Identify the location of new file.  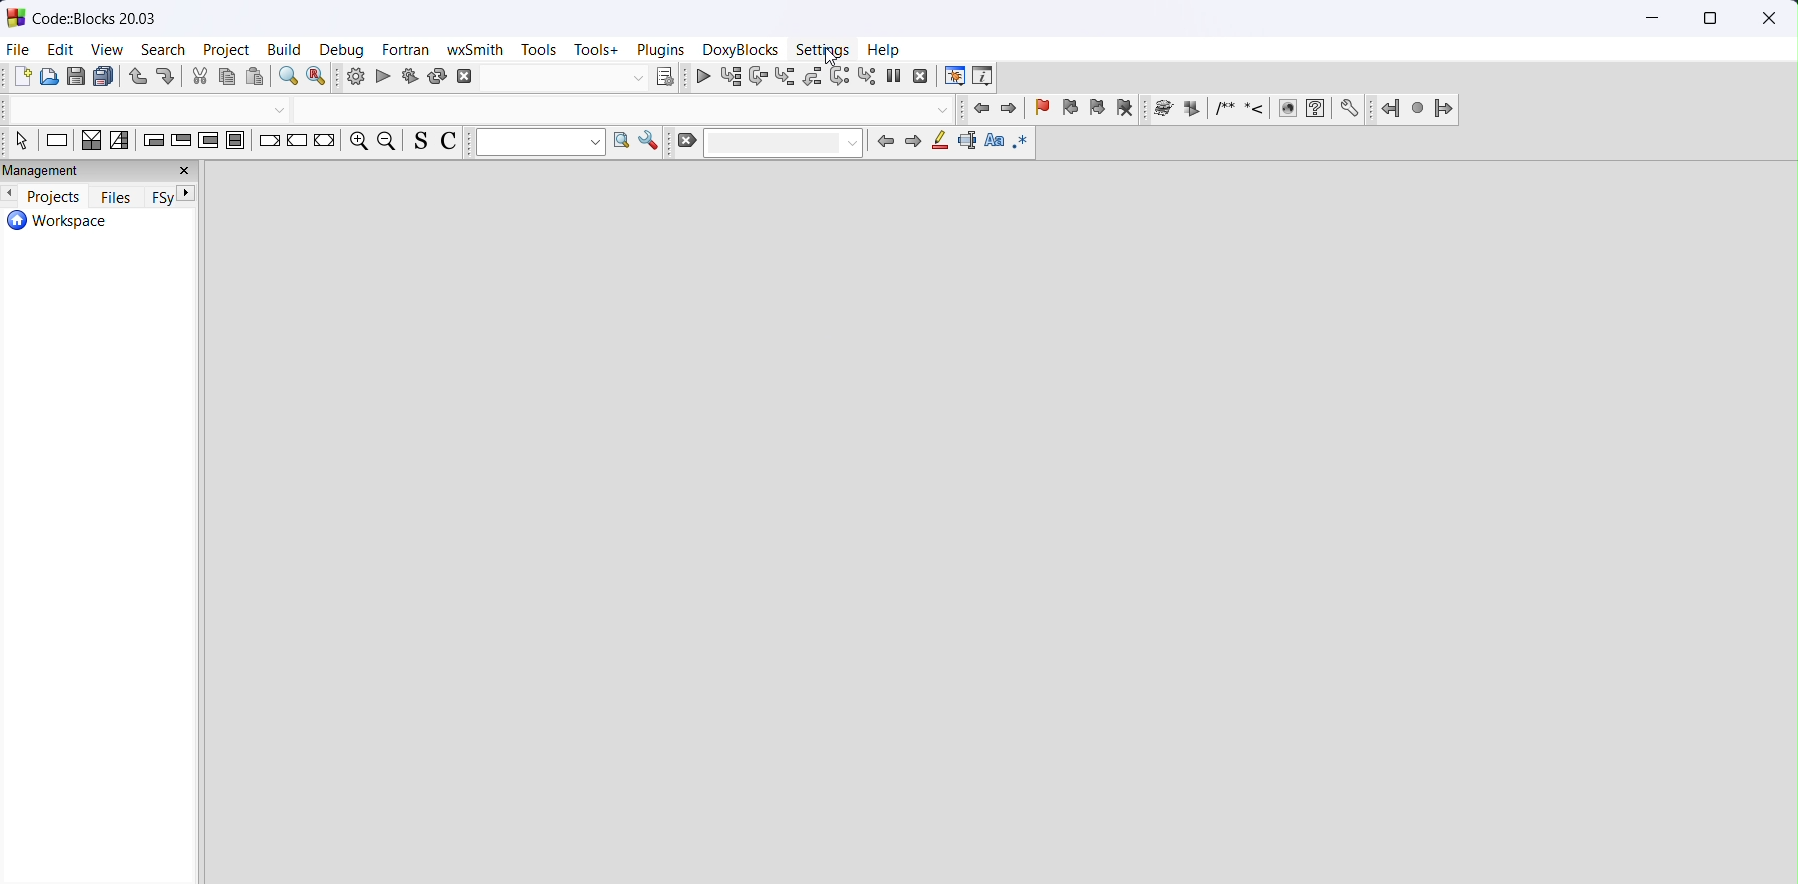
(23, 78).